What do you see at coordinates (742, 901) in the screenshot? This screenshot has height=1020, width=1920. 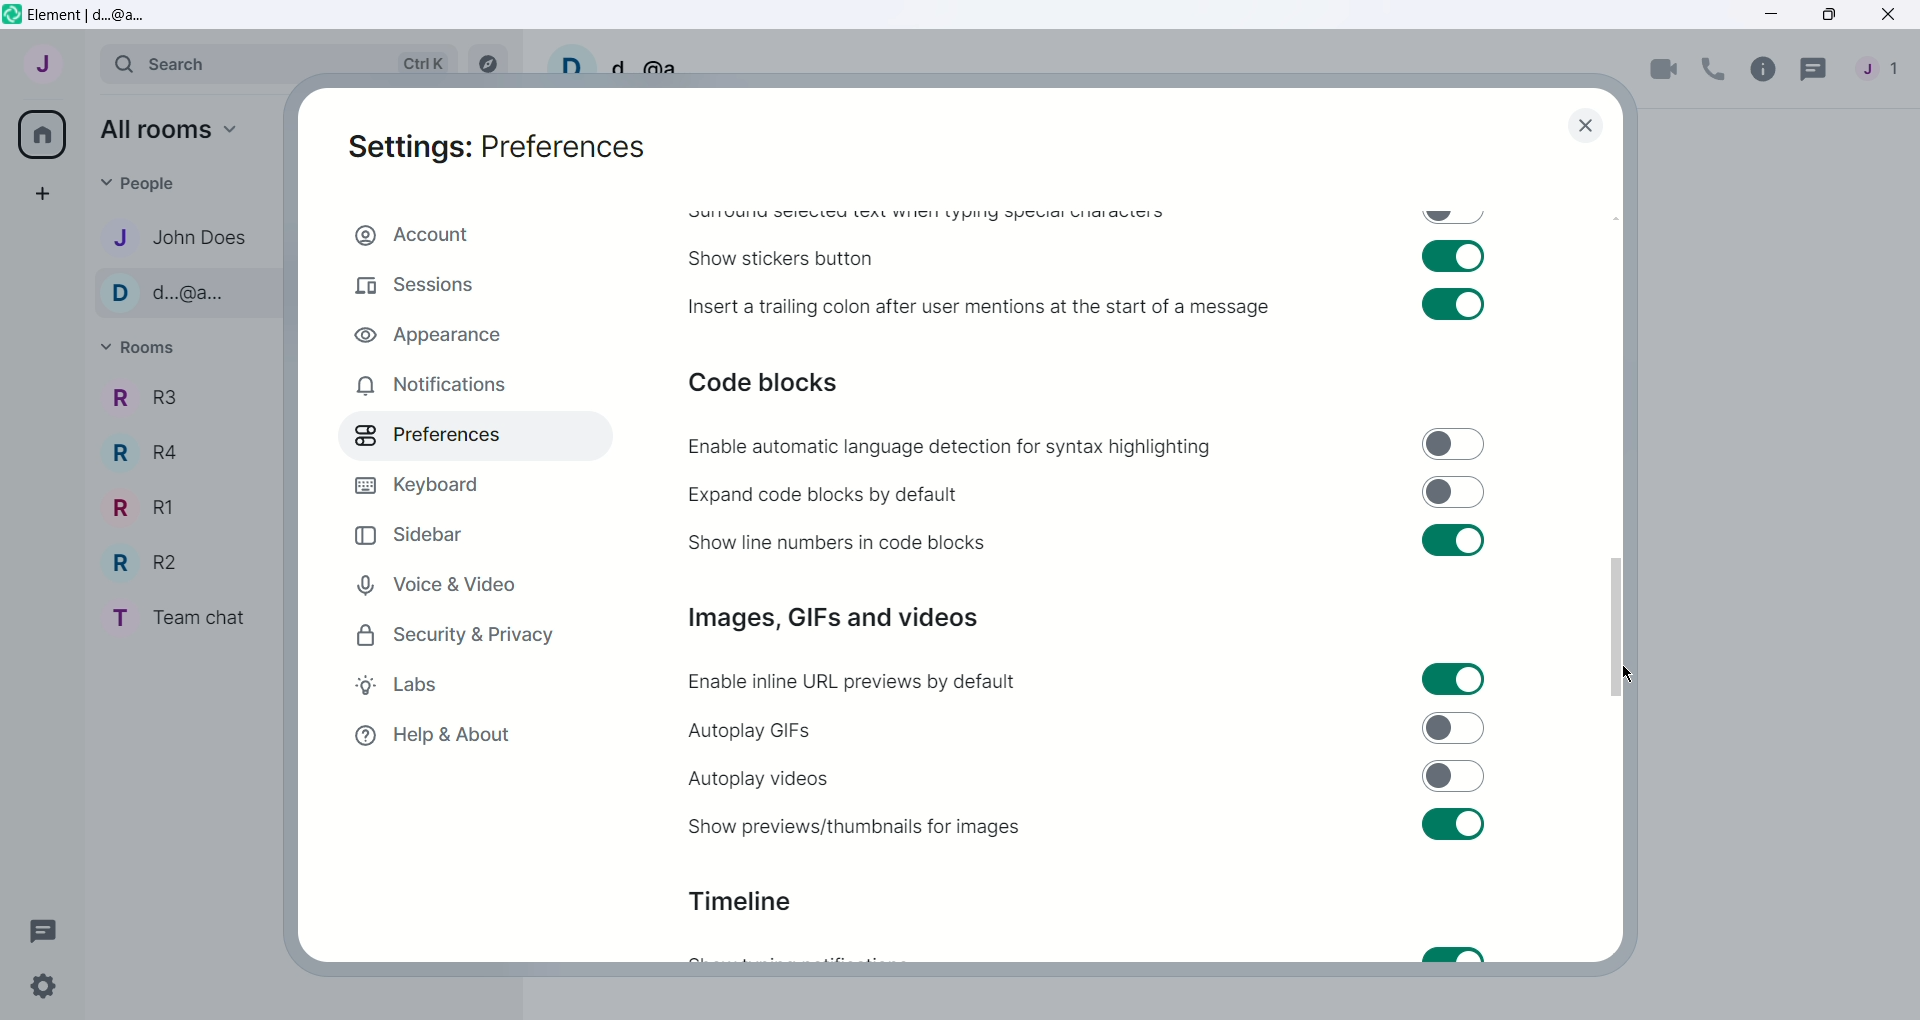 I see `Timeline` at bounding box center [742, 901].